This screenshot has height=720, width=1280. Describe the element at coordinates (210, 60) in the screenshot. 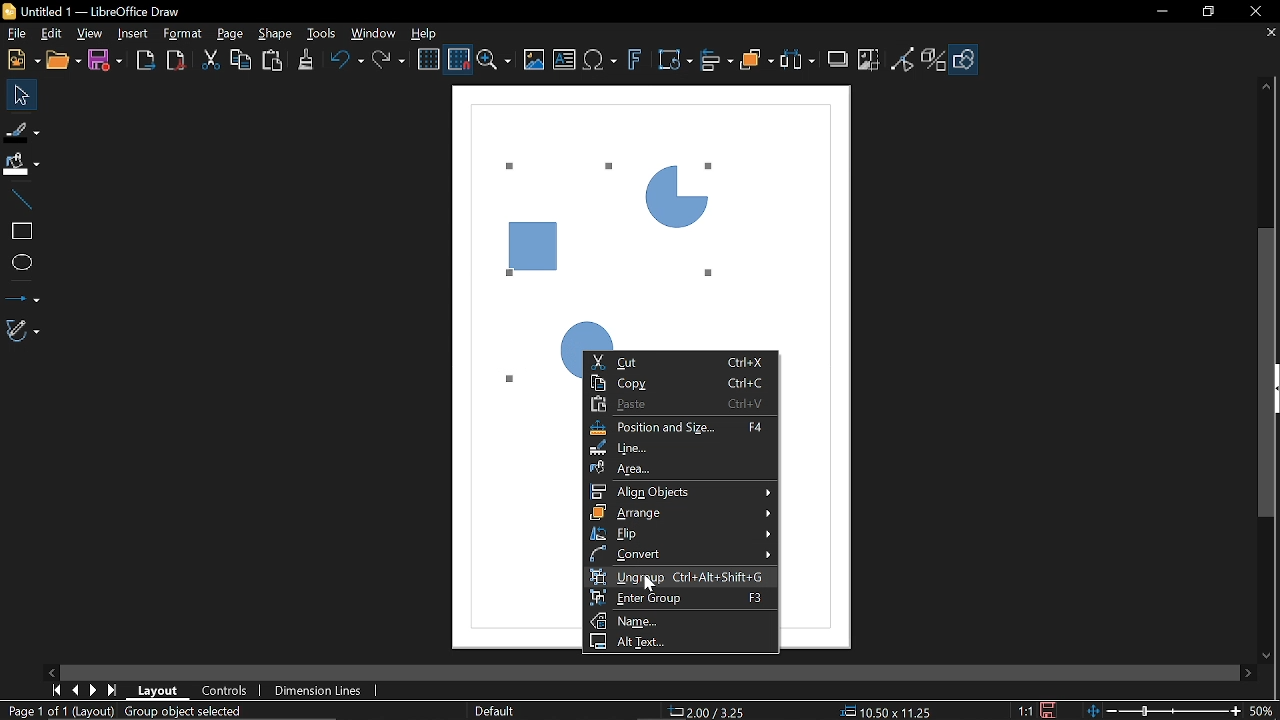

I see `Cut` at that location.